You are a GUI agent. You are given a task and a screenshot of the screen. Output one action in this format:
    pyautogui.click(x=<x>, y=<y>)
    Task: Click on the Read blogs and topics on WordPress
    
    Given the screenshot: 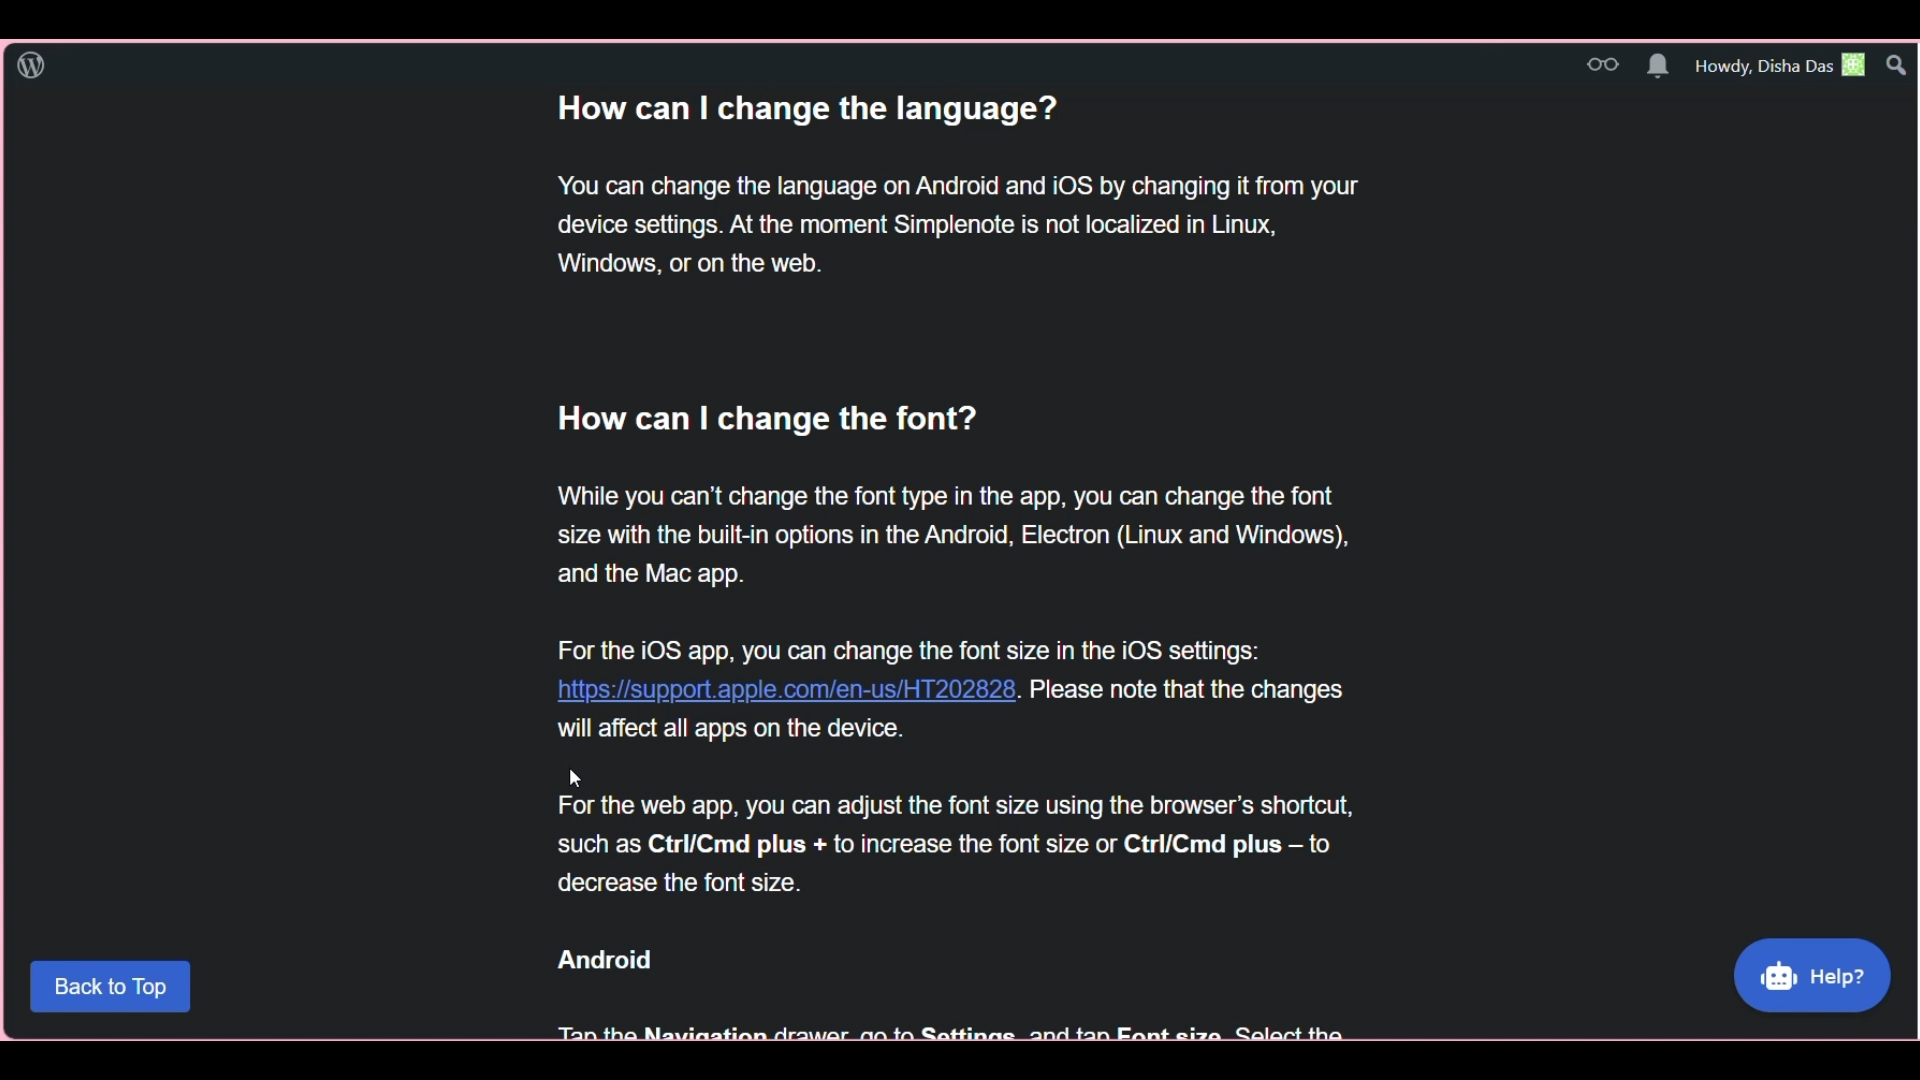 What is the action you would take?
    pyautogui.click(x=1602, y=65)
    